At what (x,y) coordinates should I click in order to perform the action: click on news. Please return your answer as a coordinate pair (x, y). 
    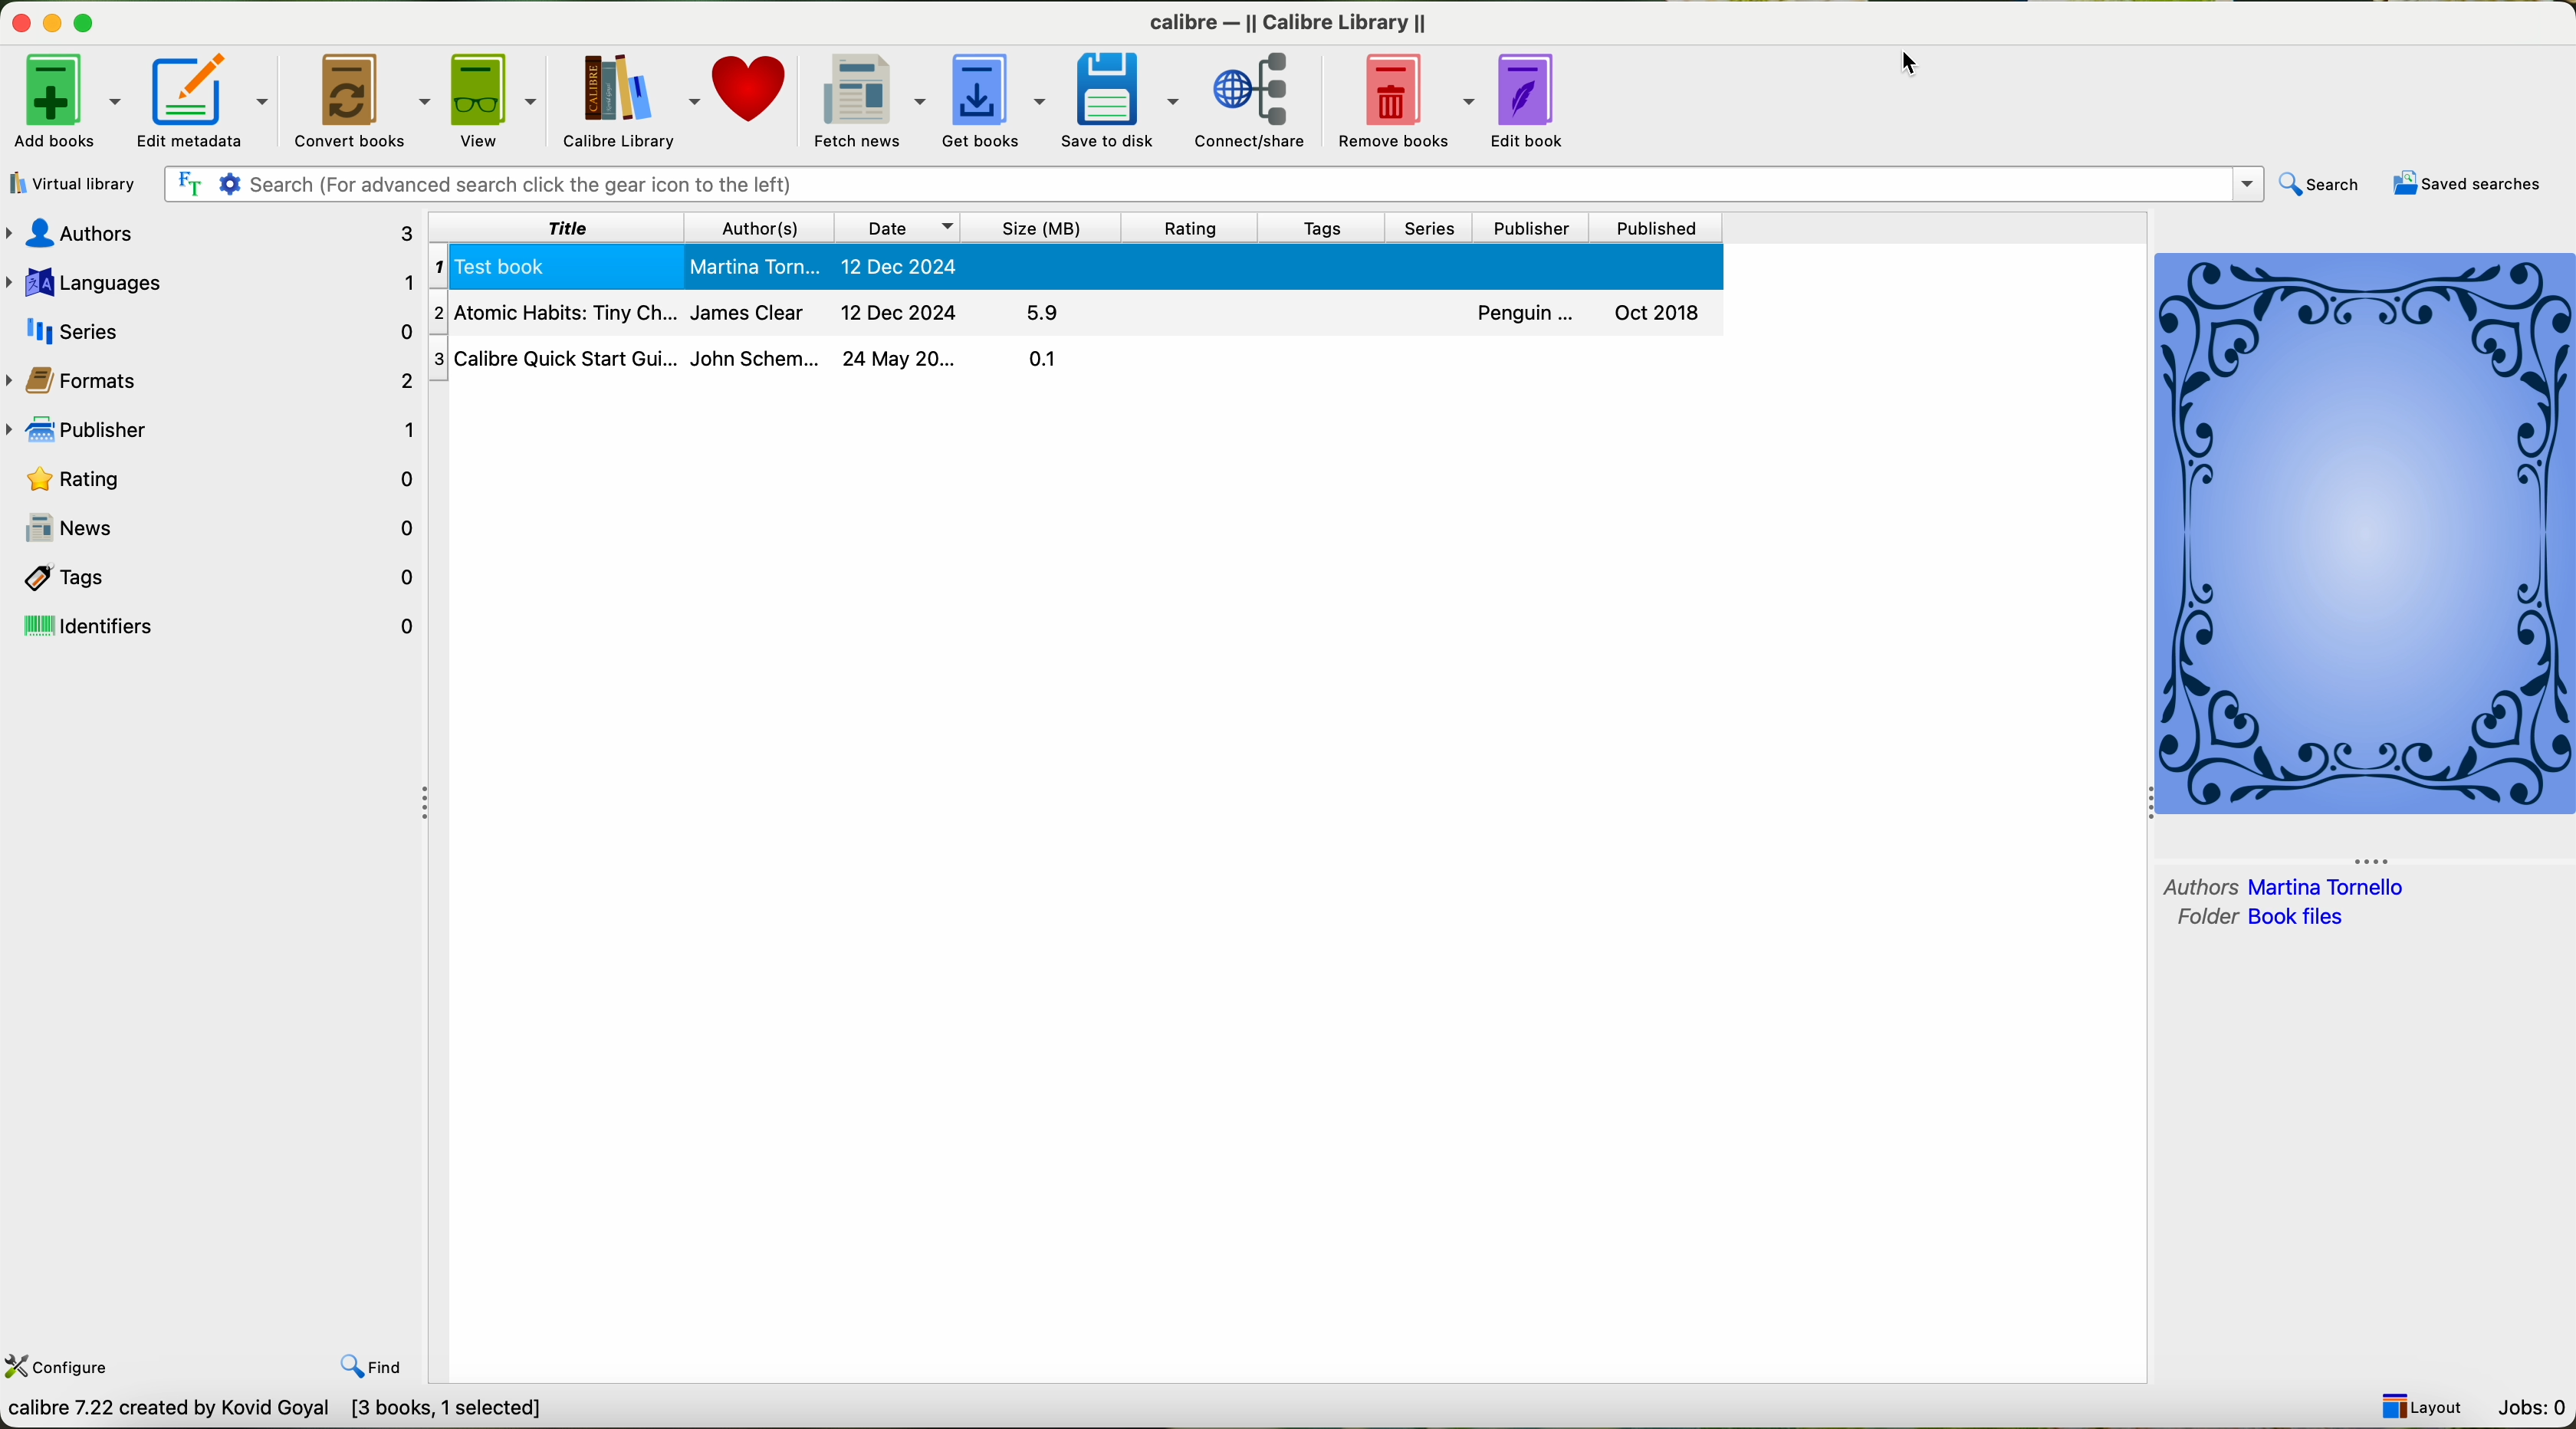
    Looking at the image, I should click on (213, 528).